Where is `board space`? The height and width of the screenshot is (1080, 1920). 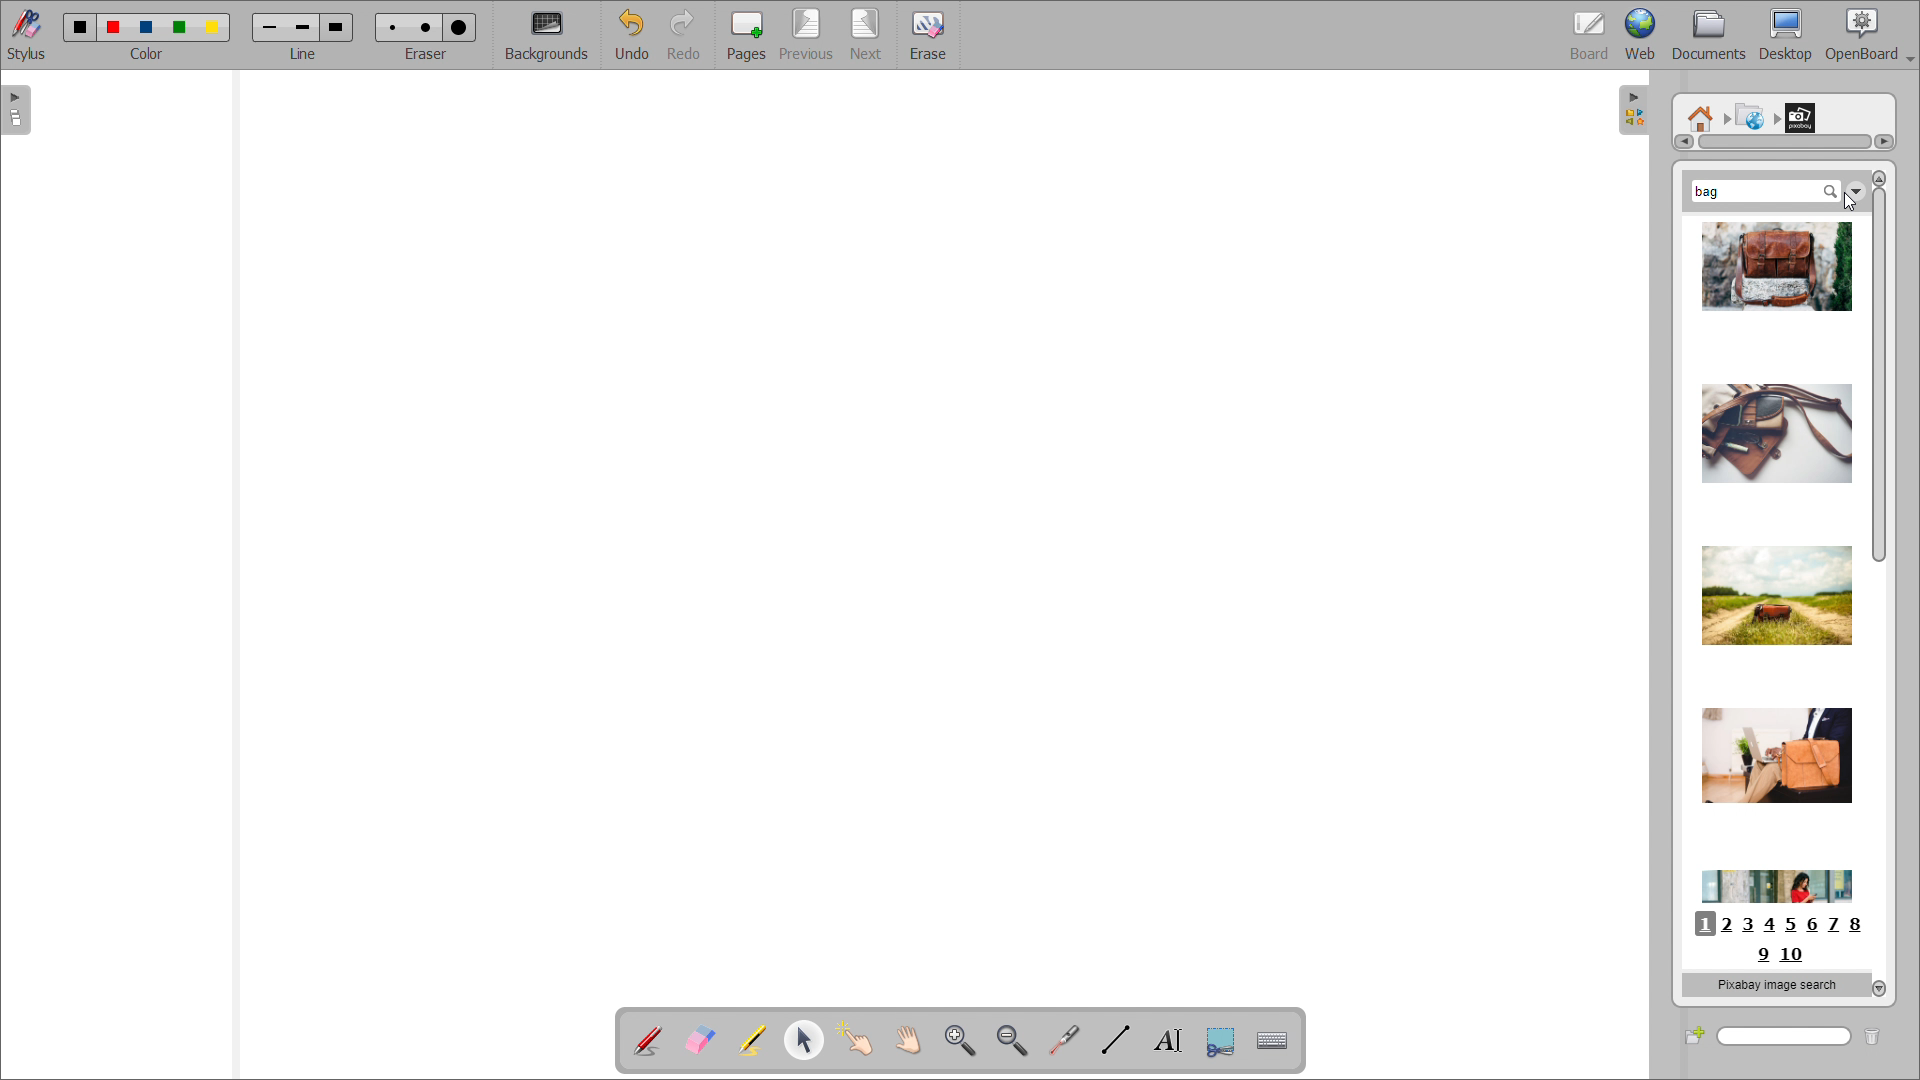 board space is located at coordinates (927, 528).